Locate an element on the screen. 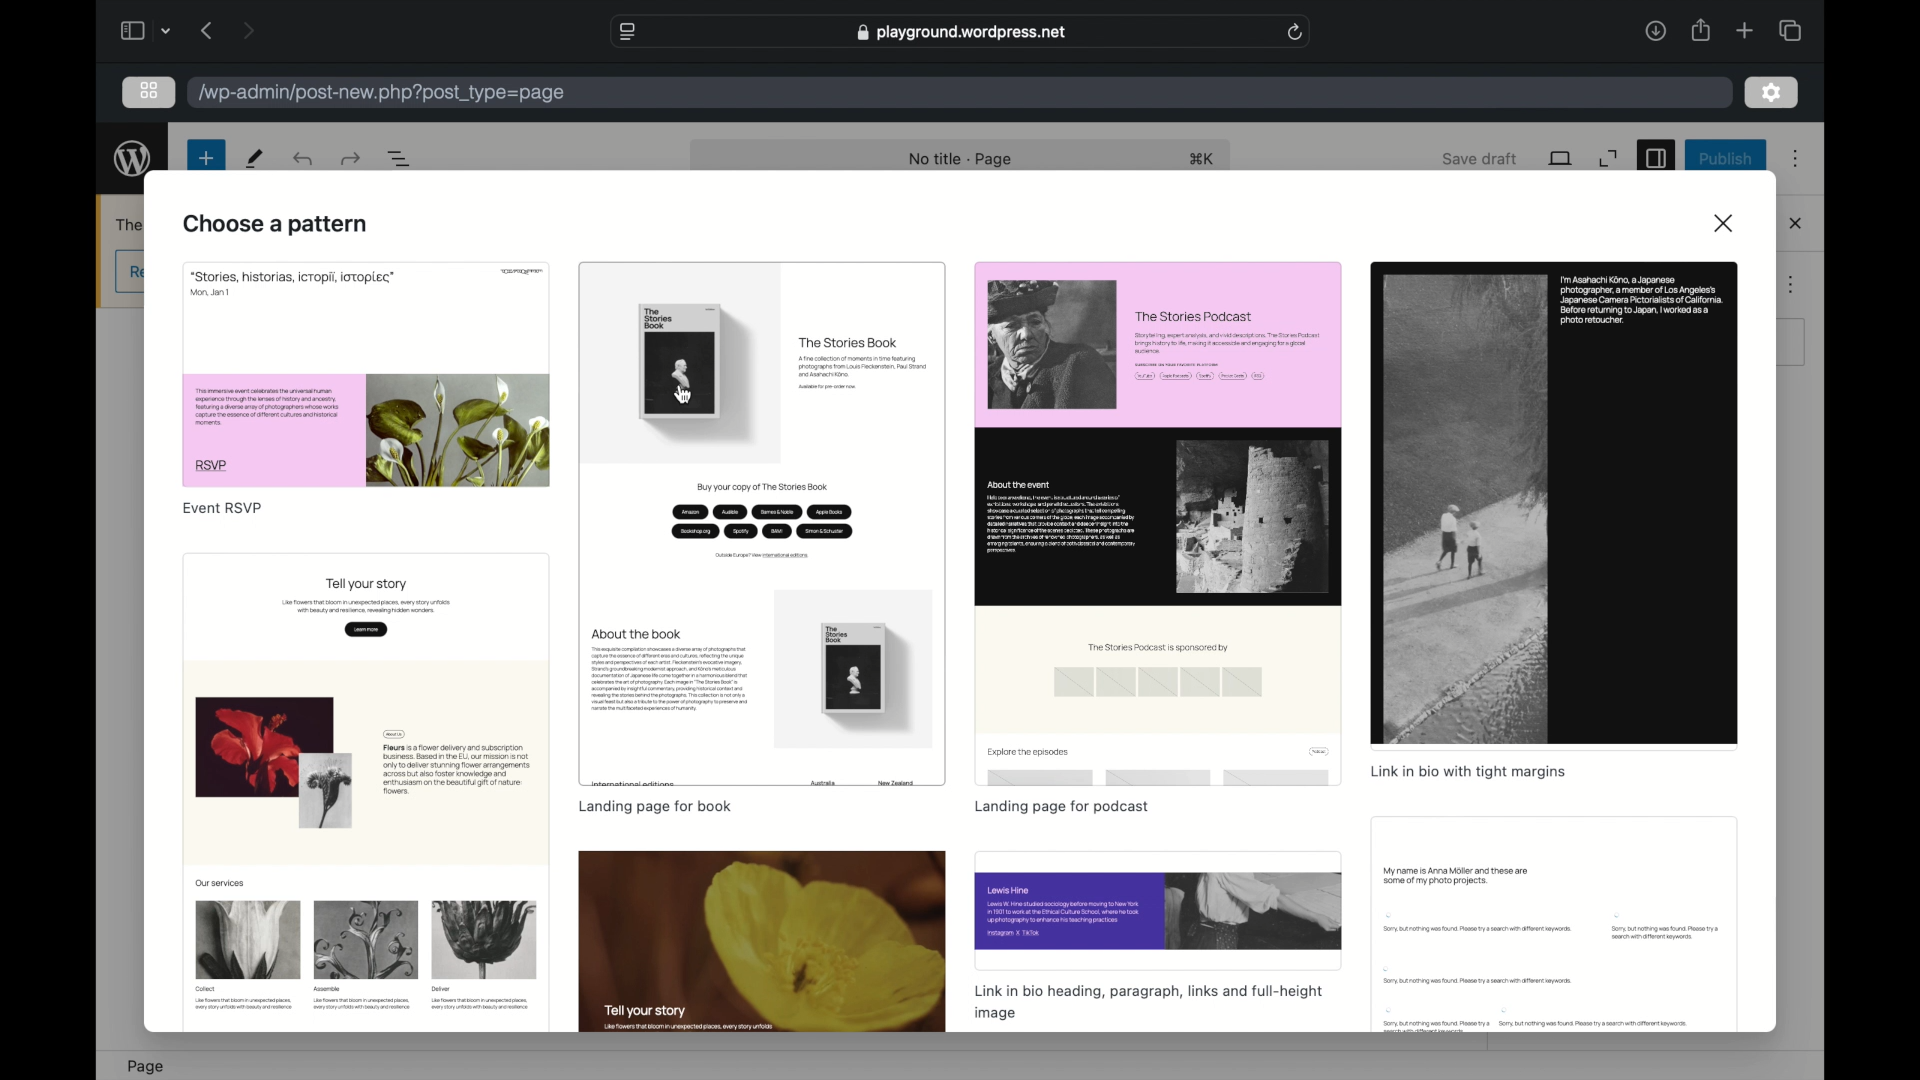 The image size is (1920, 1080). view is located at coordinates (1562, 159).